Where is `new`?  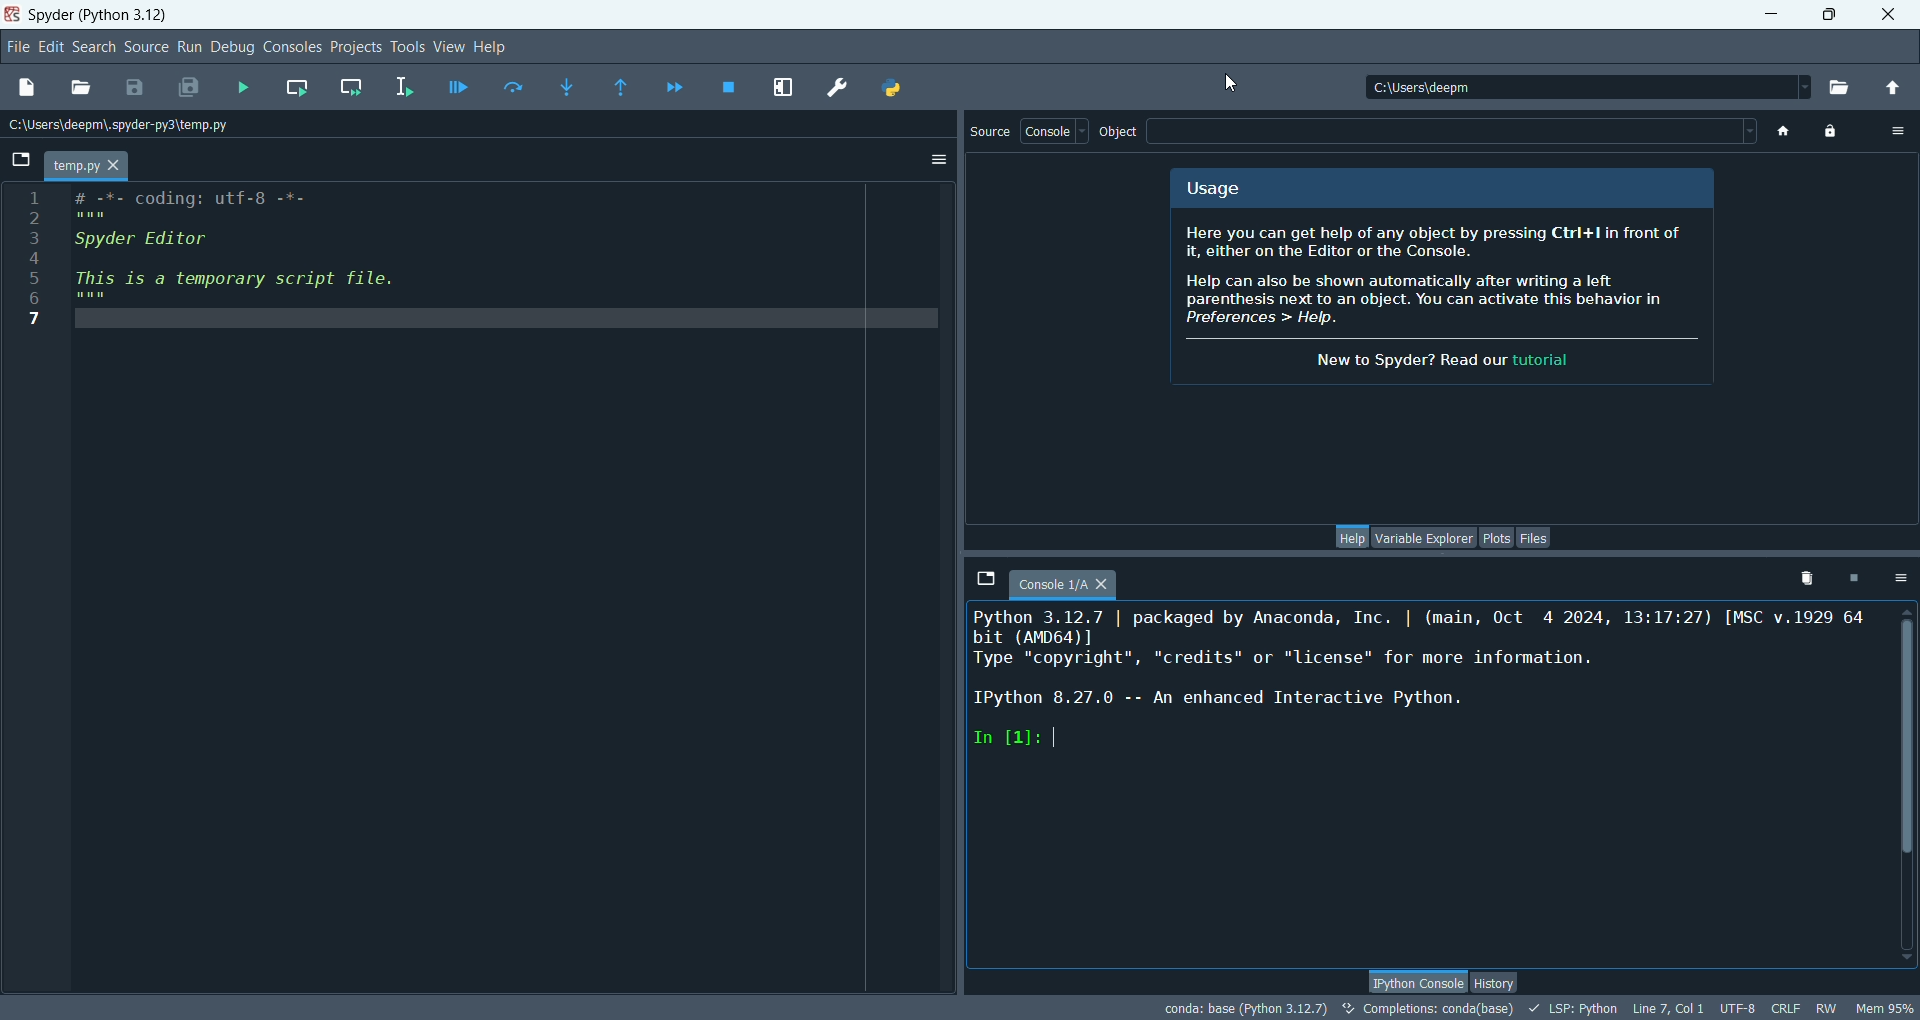
new is located at coordinates (28, 87).